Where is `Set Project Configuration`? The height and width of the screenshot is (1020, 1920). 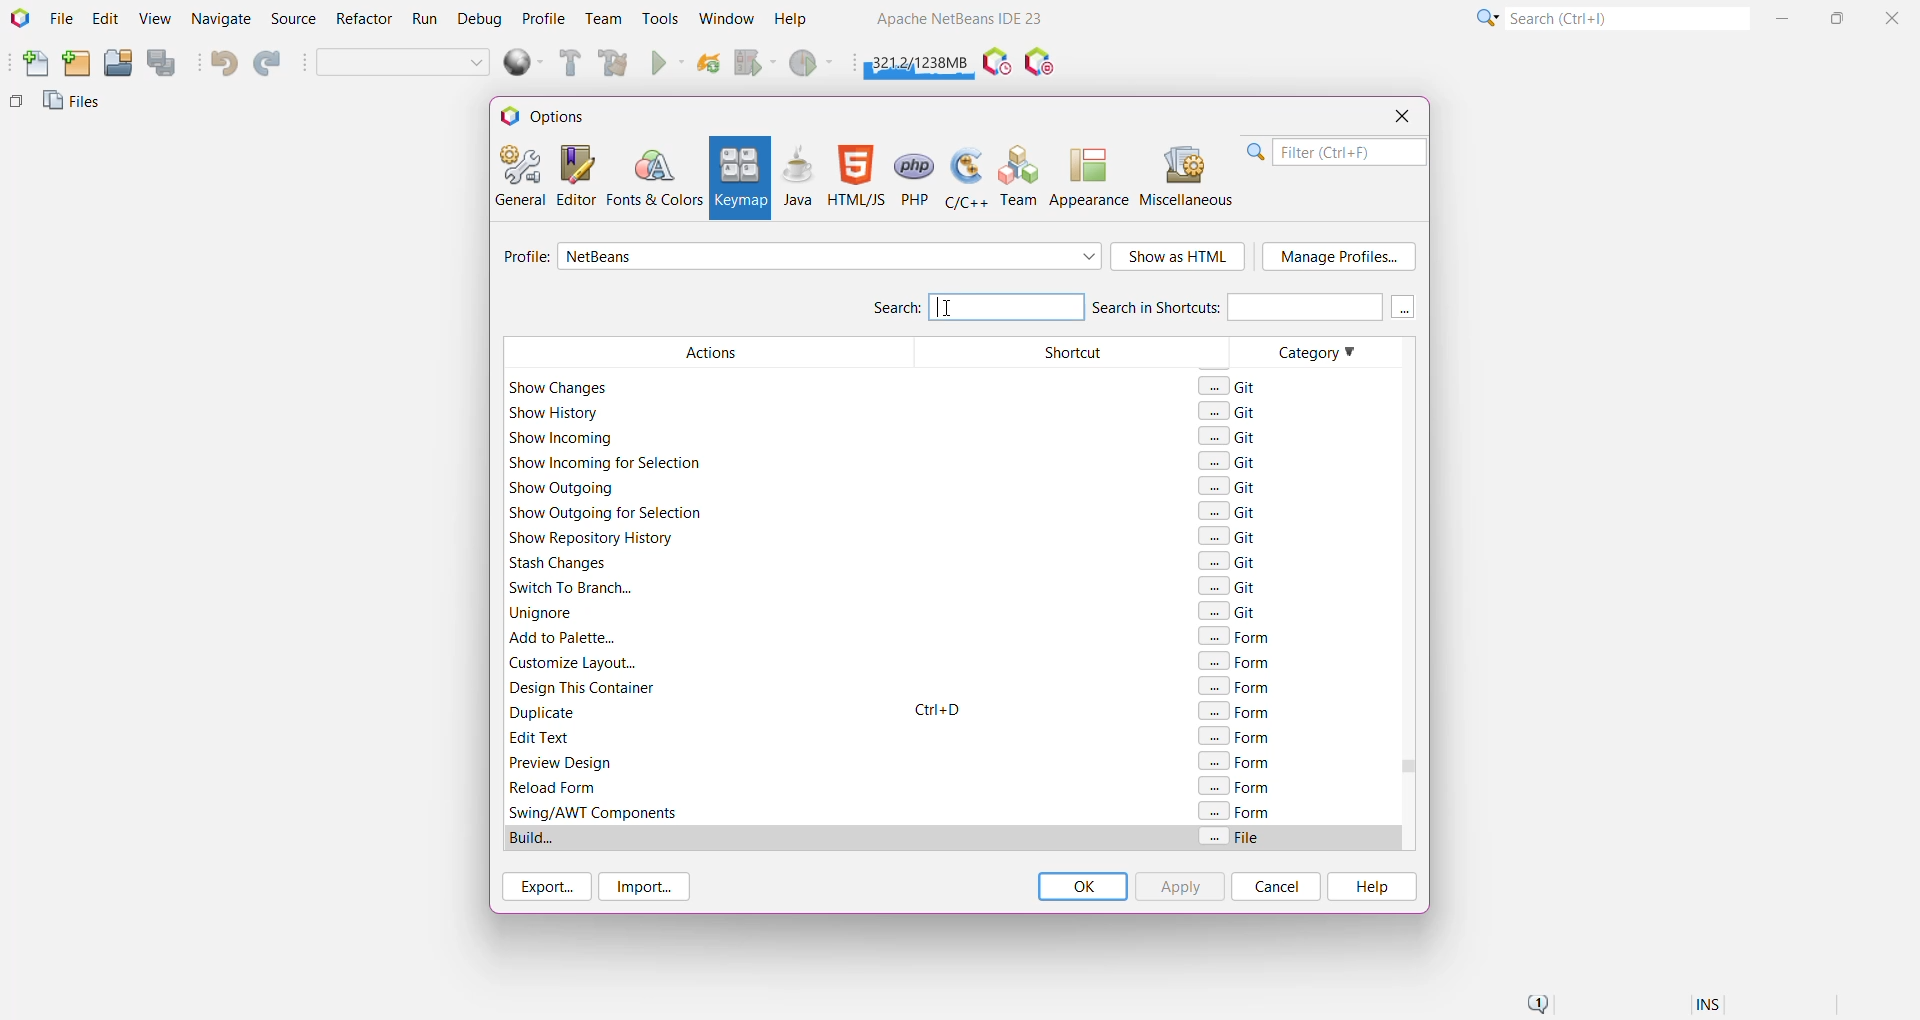 Set Project Configuration is located at coordinates (404, 64).